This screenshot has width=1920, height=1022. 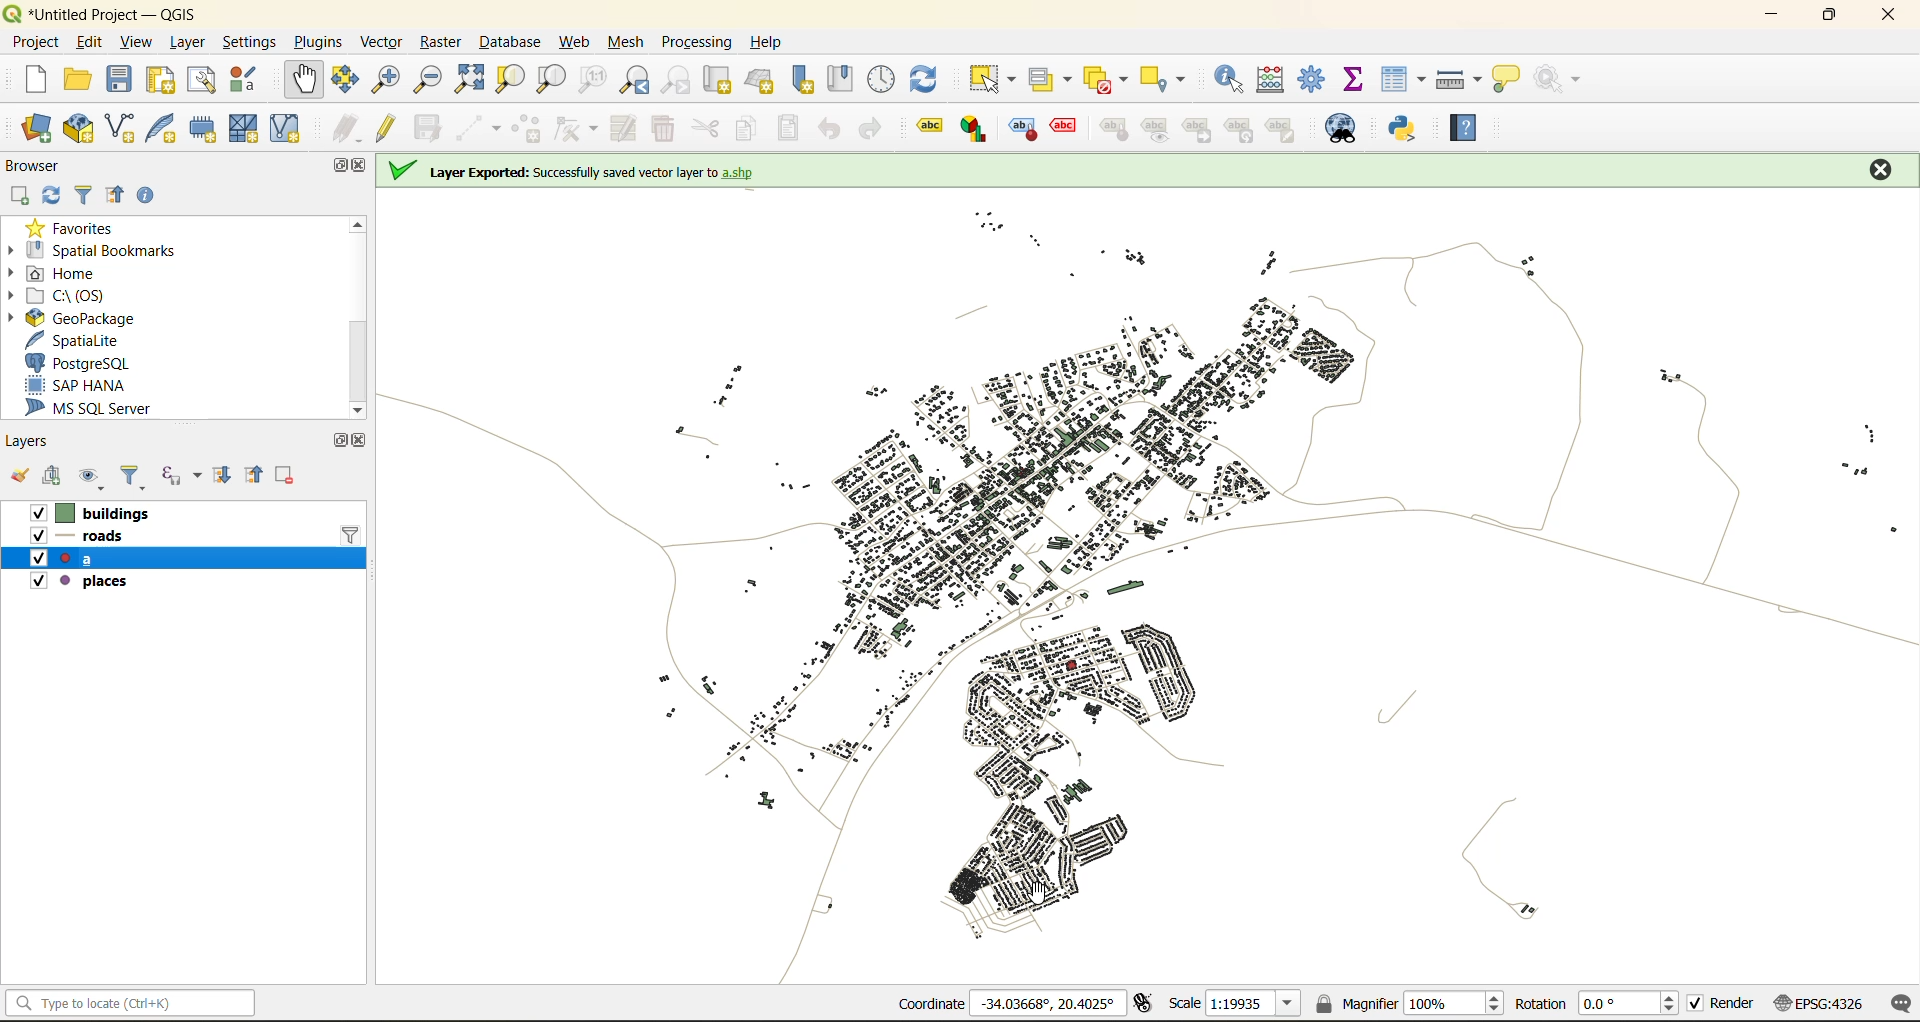 I want to click on browser, so click(x=40, y=163).